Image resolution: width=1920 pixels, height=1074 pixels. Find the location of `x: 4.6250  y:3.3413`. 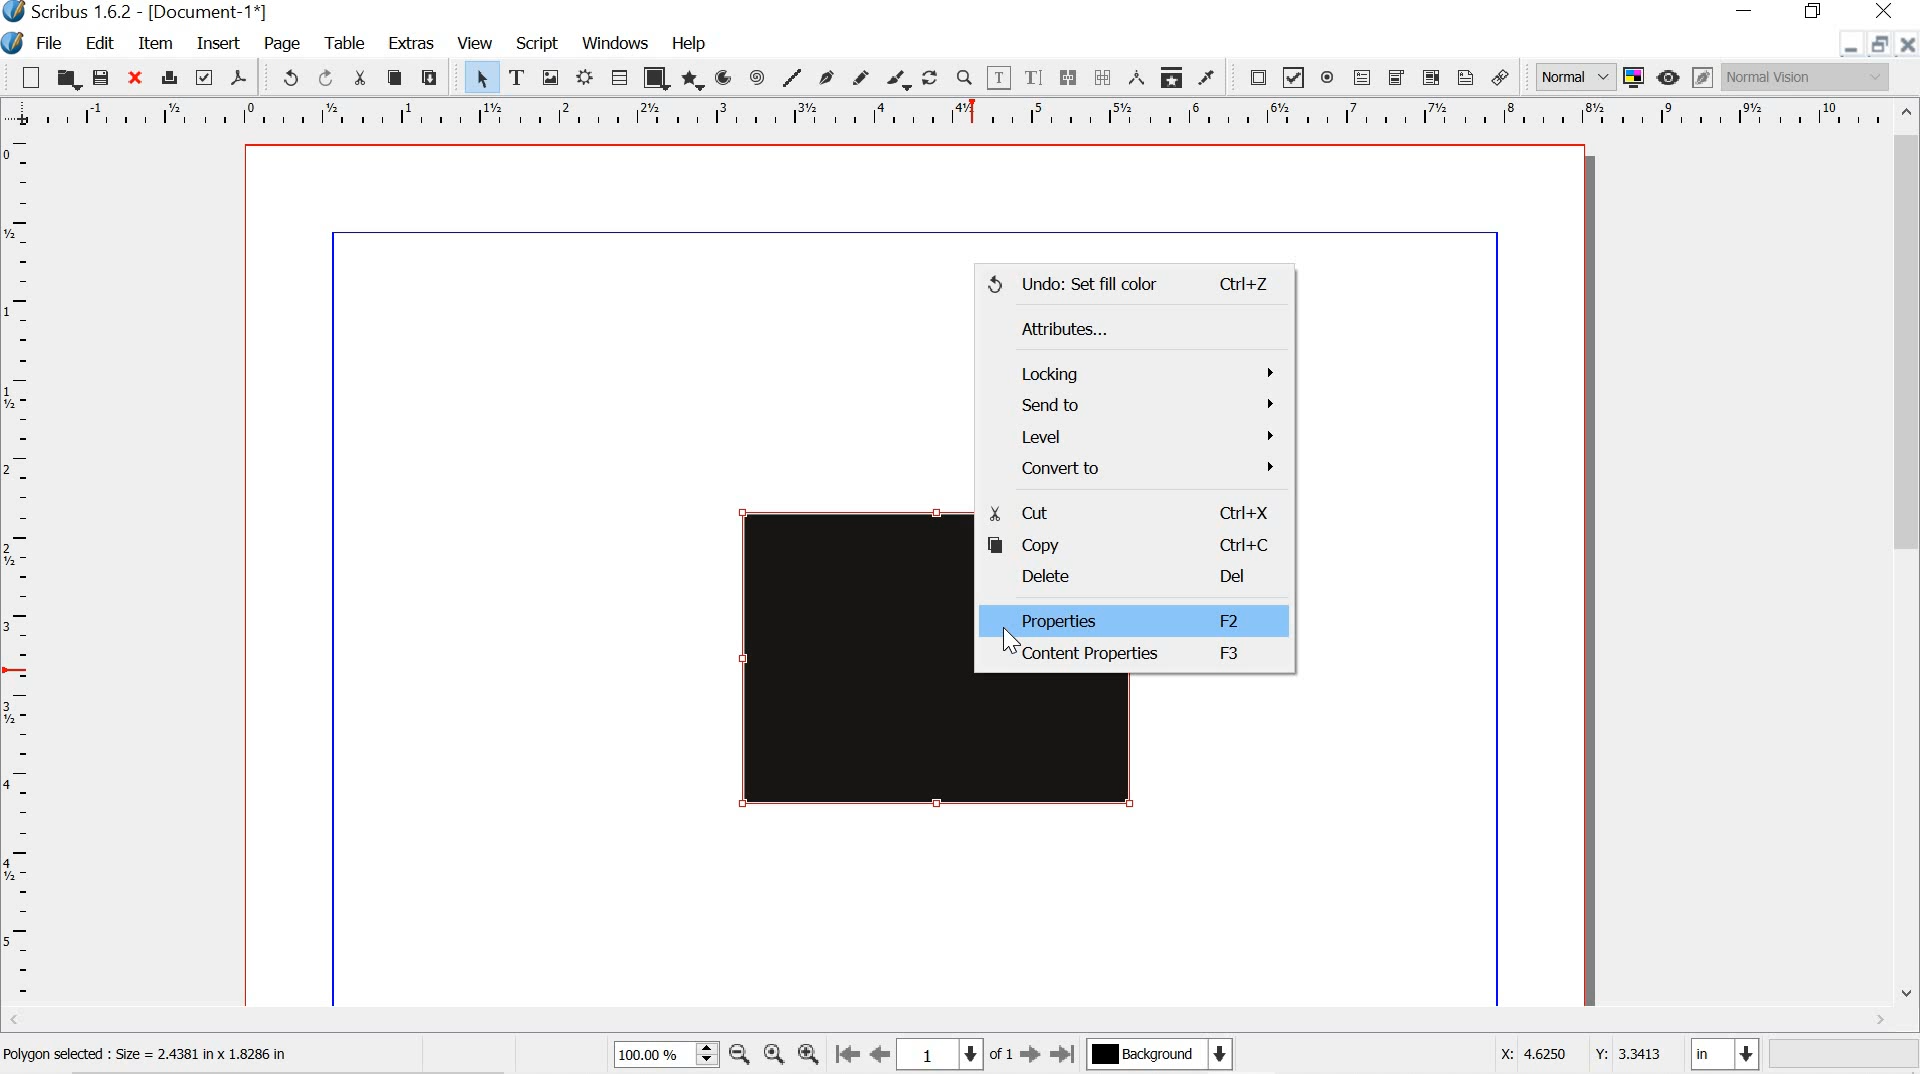

x: 4.6250  y:3.3413 is located at coordinates (1579, 1053).